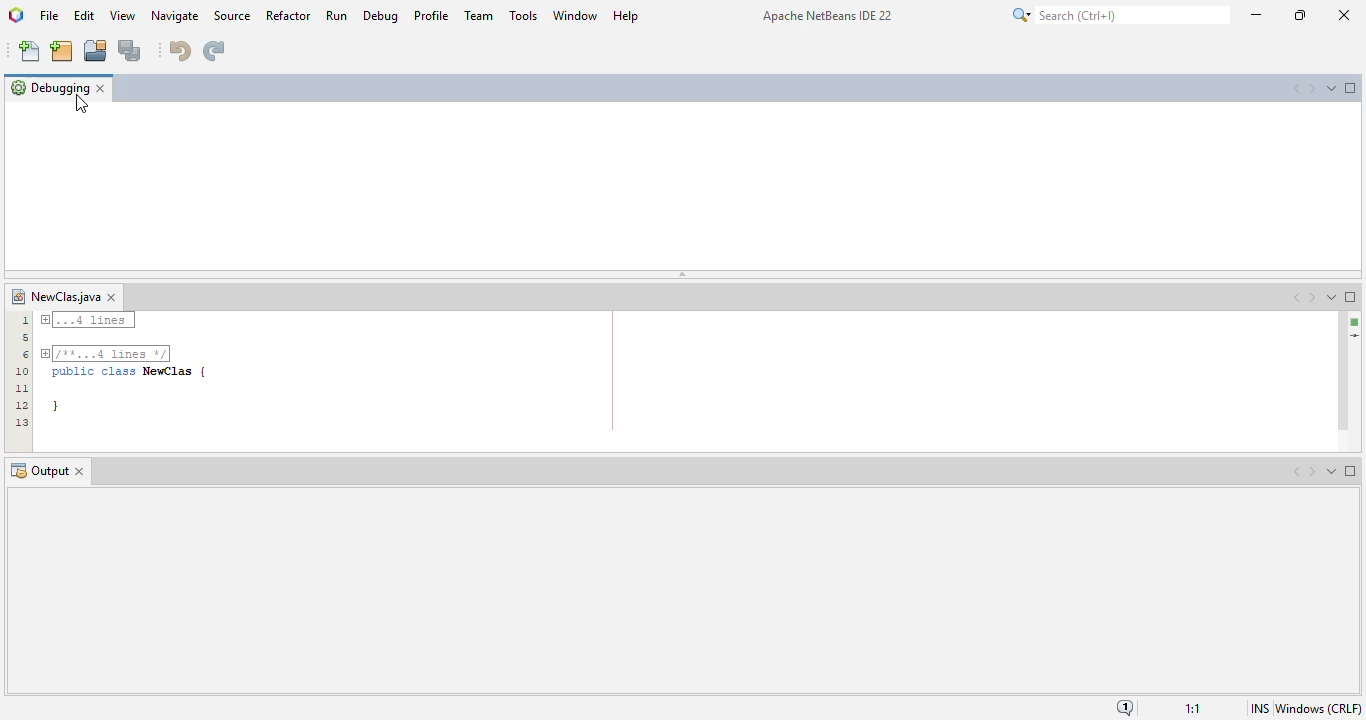 Image resolution: width=1366 pixels, height=720 pixels. What do you see at coordinates (49, 87) in the screenshot?
I see `debugging` at bounding box center [49, 87].